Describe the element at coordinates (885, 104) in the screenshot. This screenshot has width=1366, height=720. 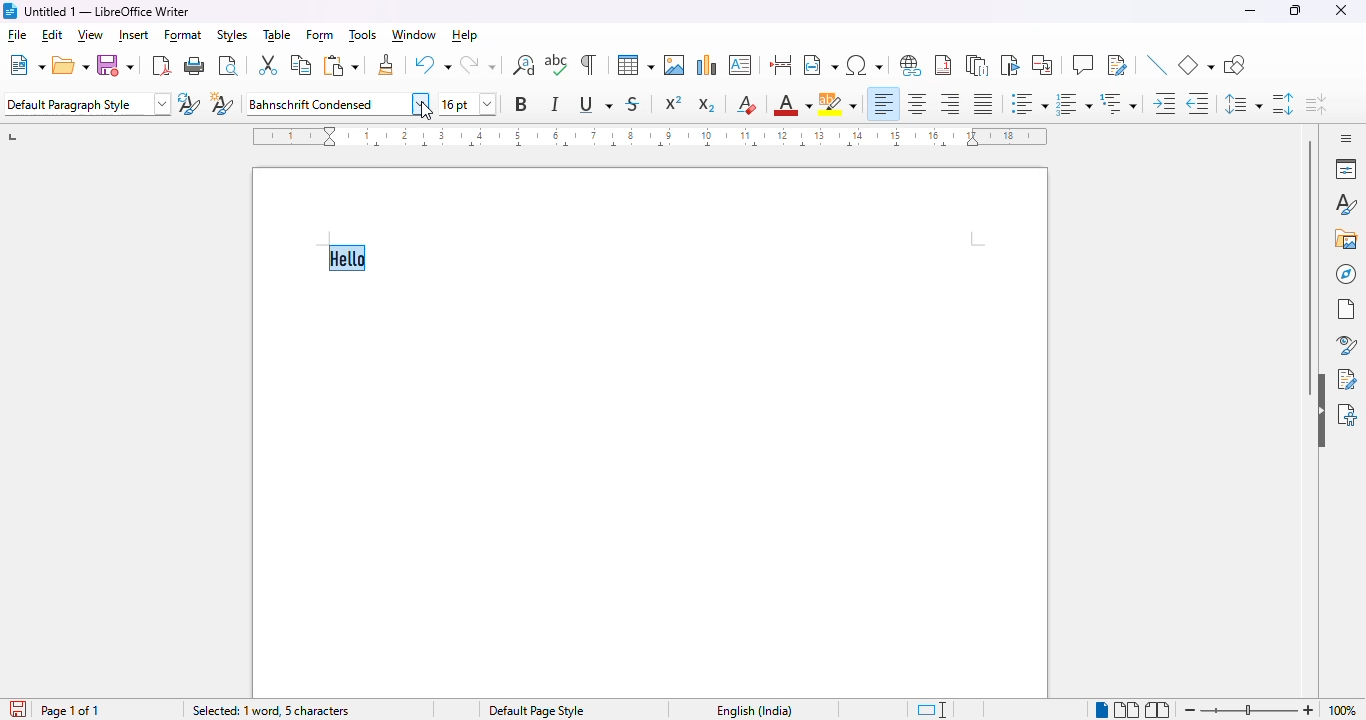
I see `align left` at that location.